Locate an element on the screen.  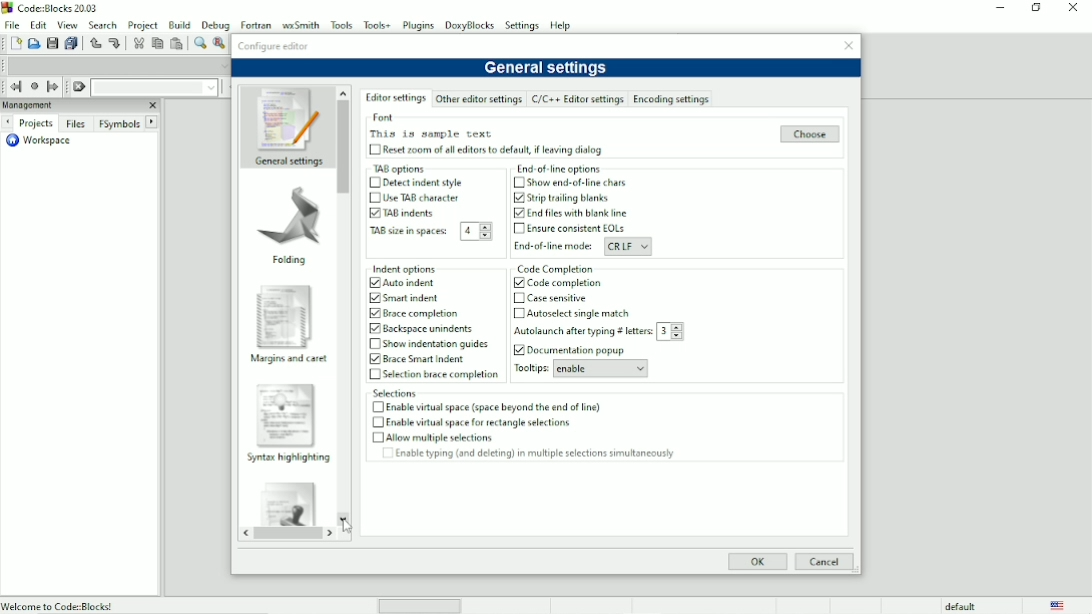
default is located at coordinates (962, 606).